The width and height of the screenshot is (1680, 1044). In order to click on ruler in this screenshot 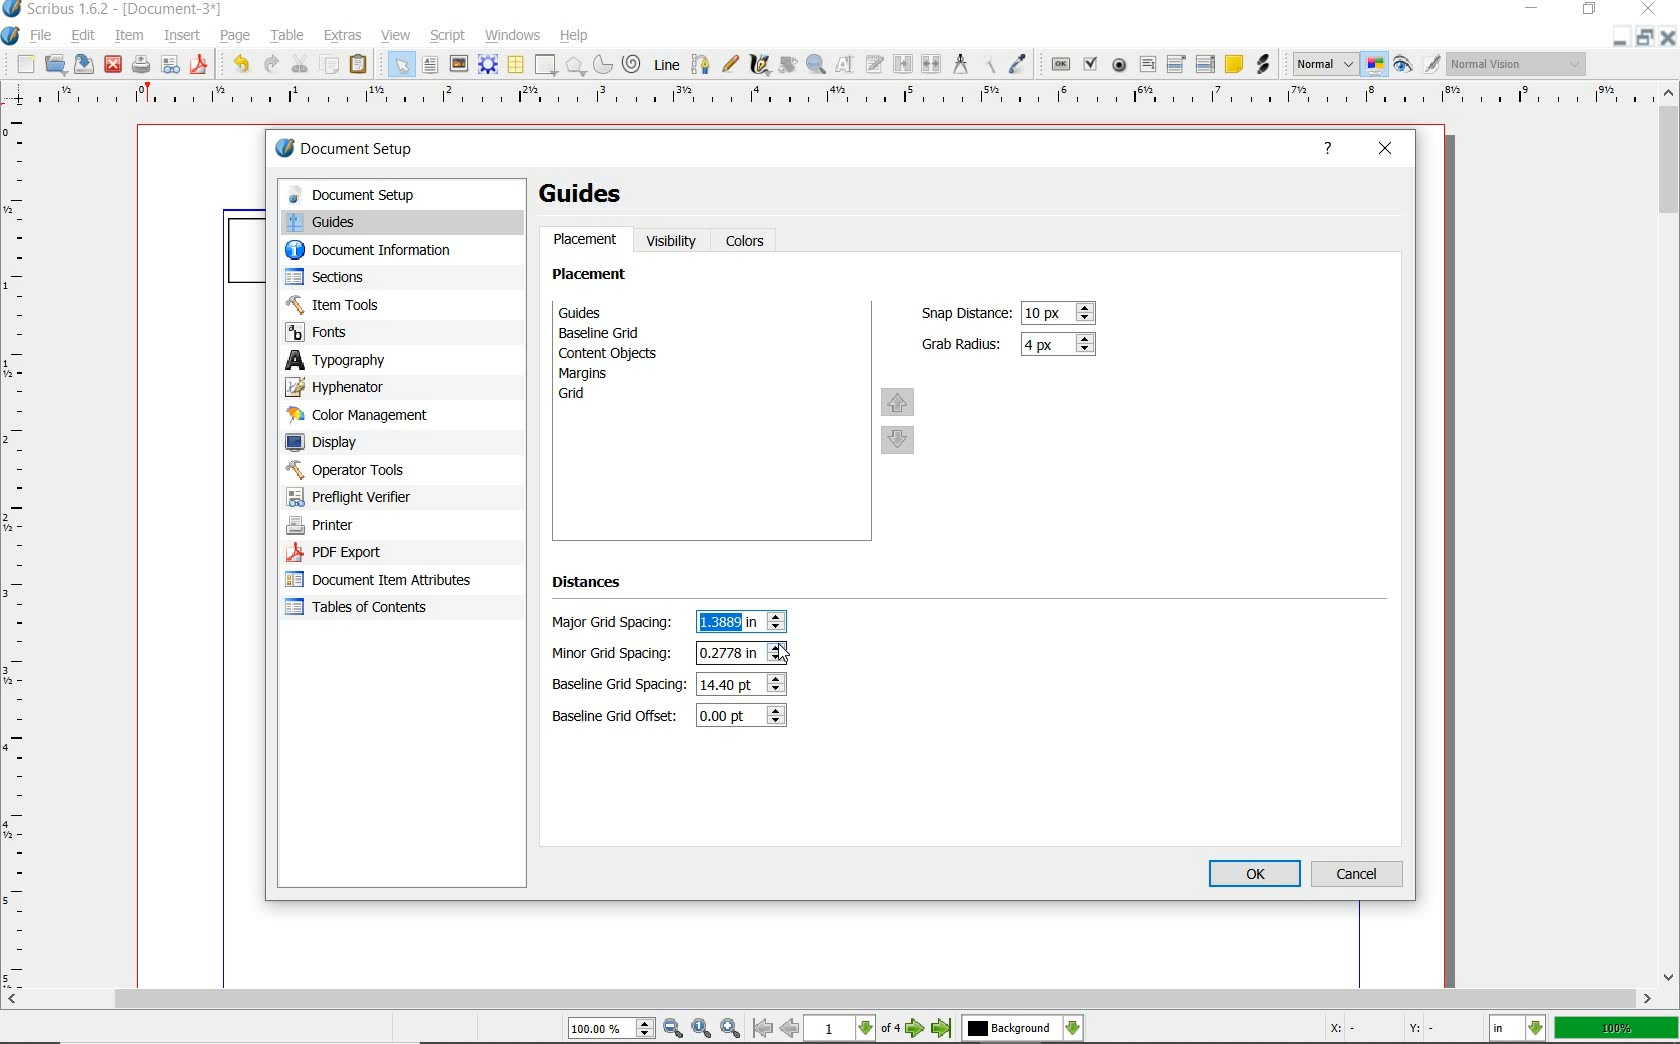, I will do `click(832, 100)`.